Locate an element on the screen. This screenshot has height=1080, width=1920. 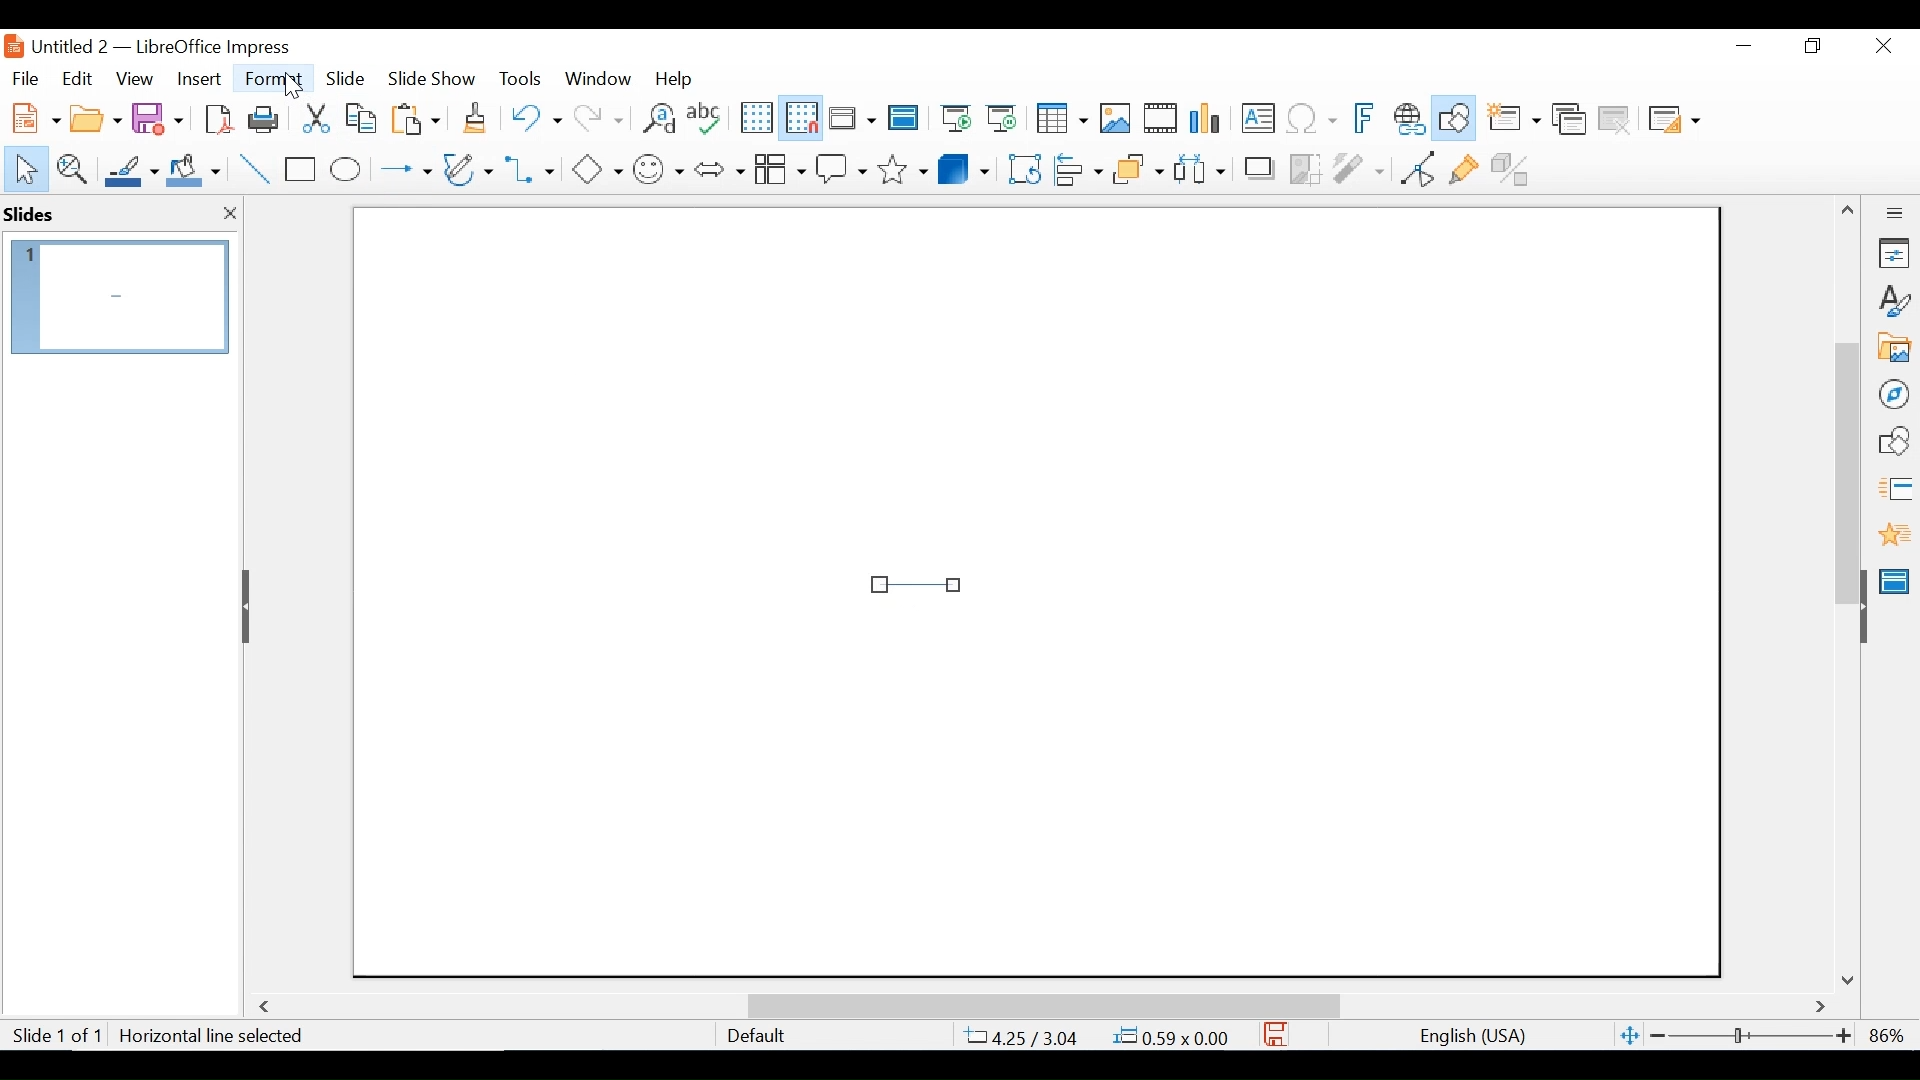
Shadow Image is located at coordinates (1261, 167).